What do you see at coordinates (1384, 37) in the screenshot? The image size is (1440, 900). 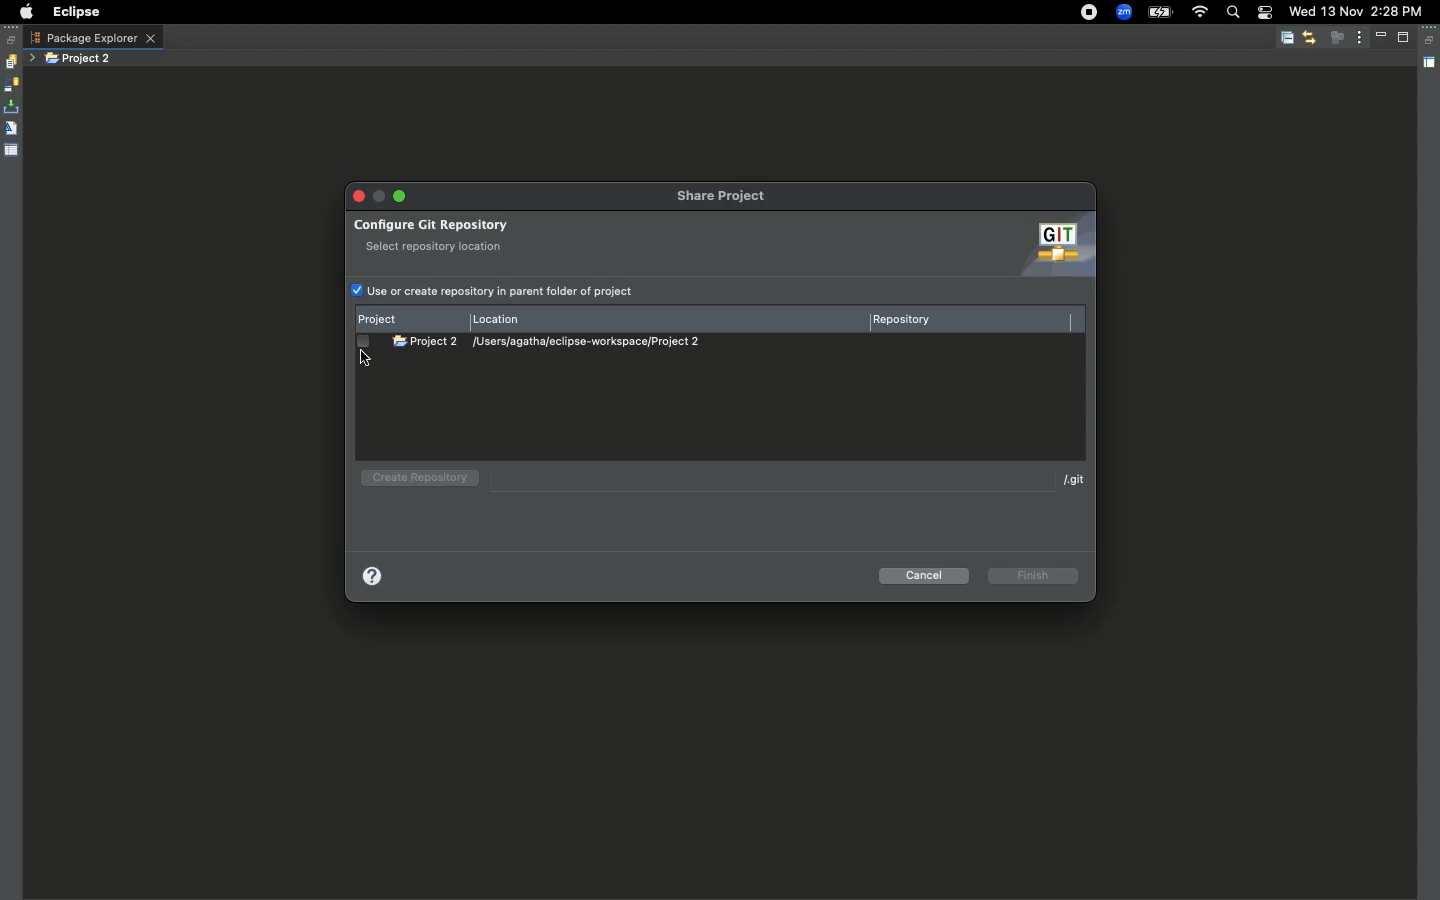 I see `Minimize` at bounding box center [1384, 37].